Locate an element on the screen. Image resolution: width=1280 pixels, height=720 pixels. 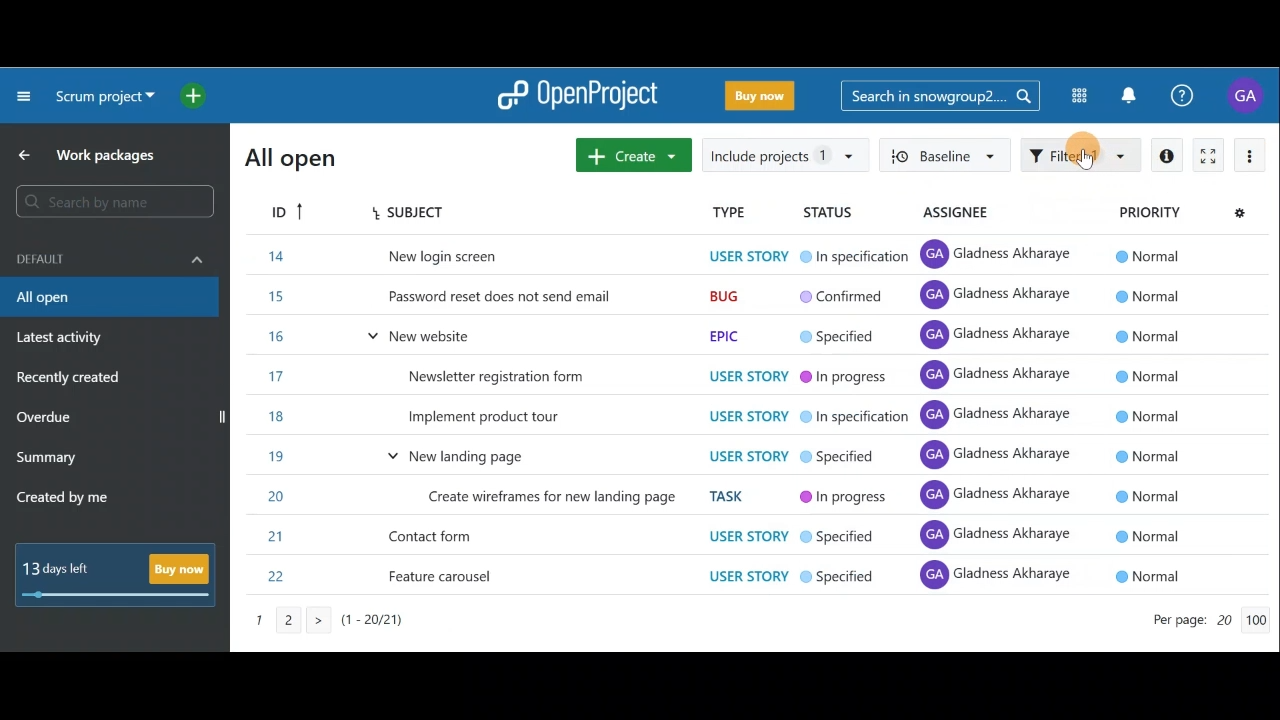
More actions is located at coordinates (1250, 159).